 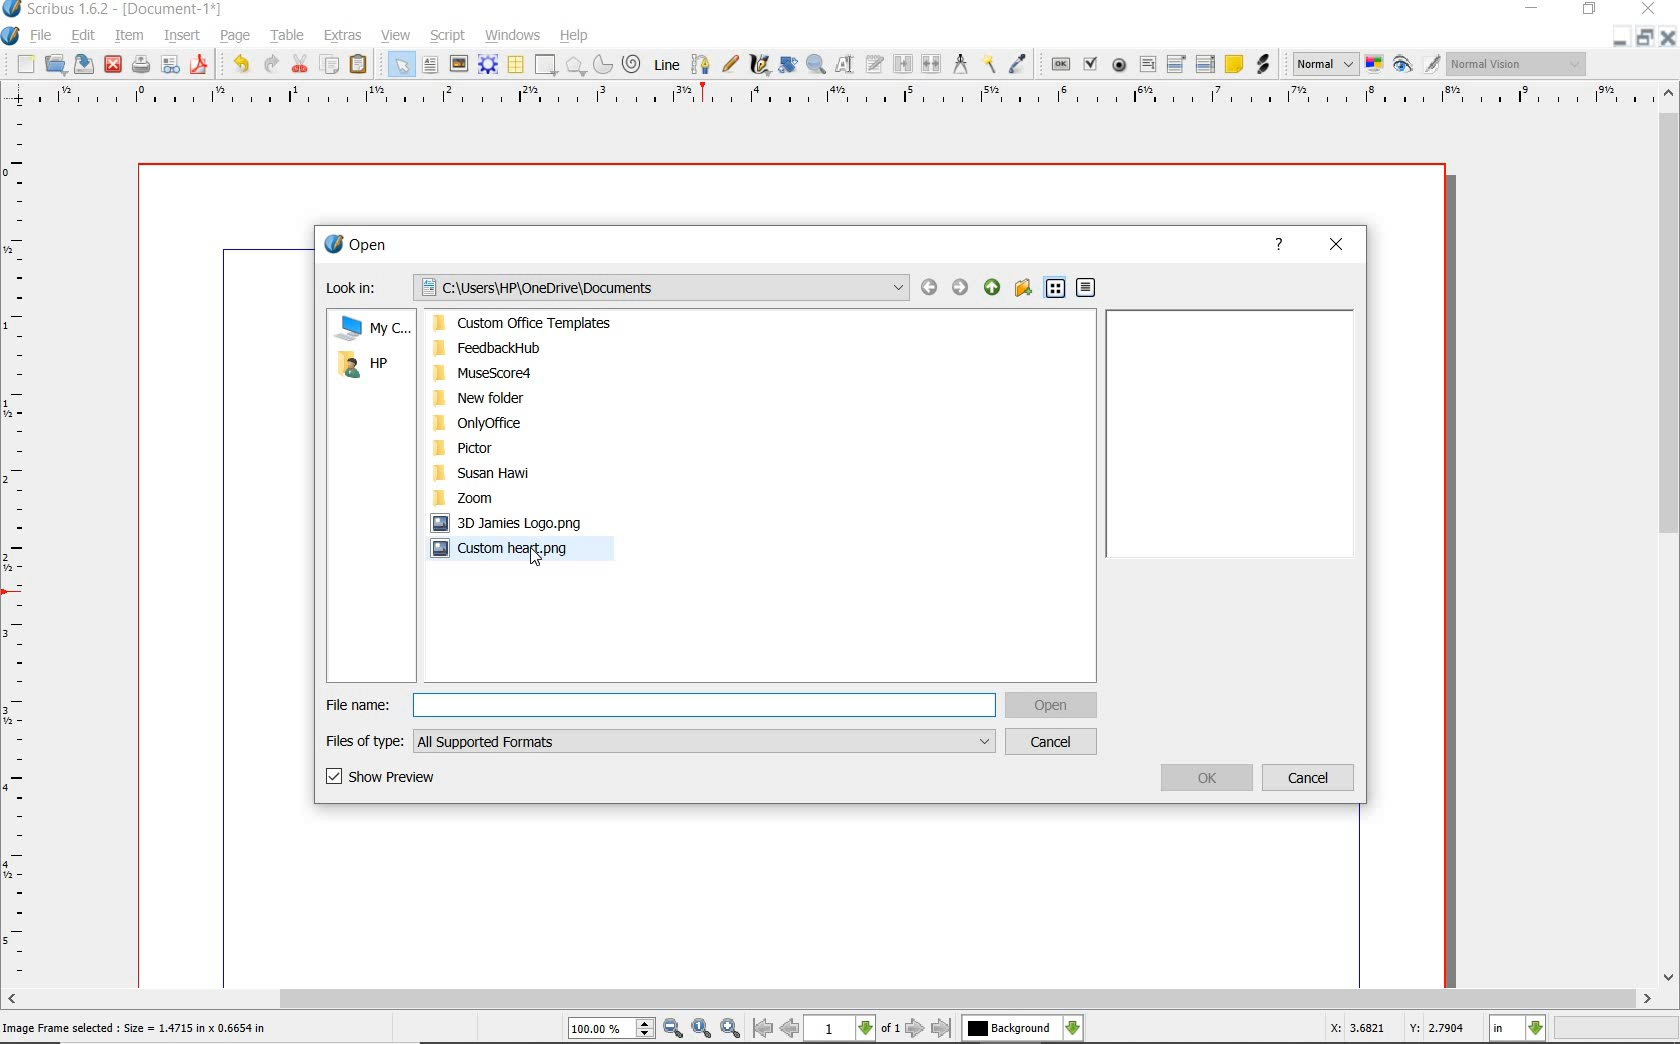 What do you see at coordinates (875, 63) in the screenshot?
I see `edit text with story editor` at bounding box center [875, 63].